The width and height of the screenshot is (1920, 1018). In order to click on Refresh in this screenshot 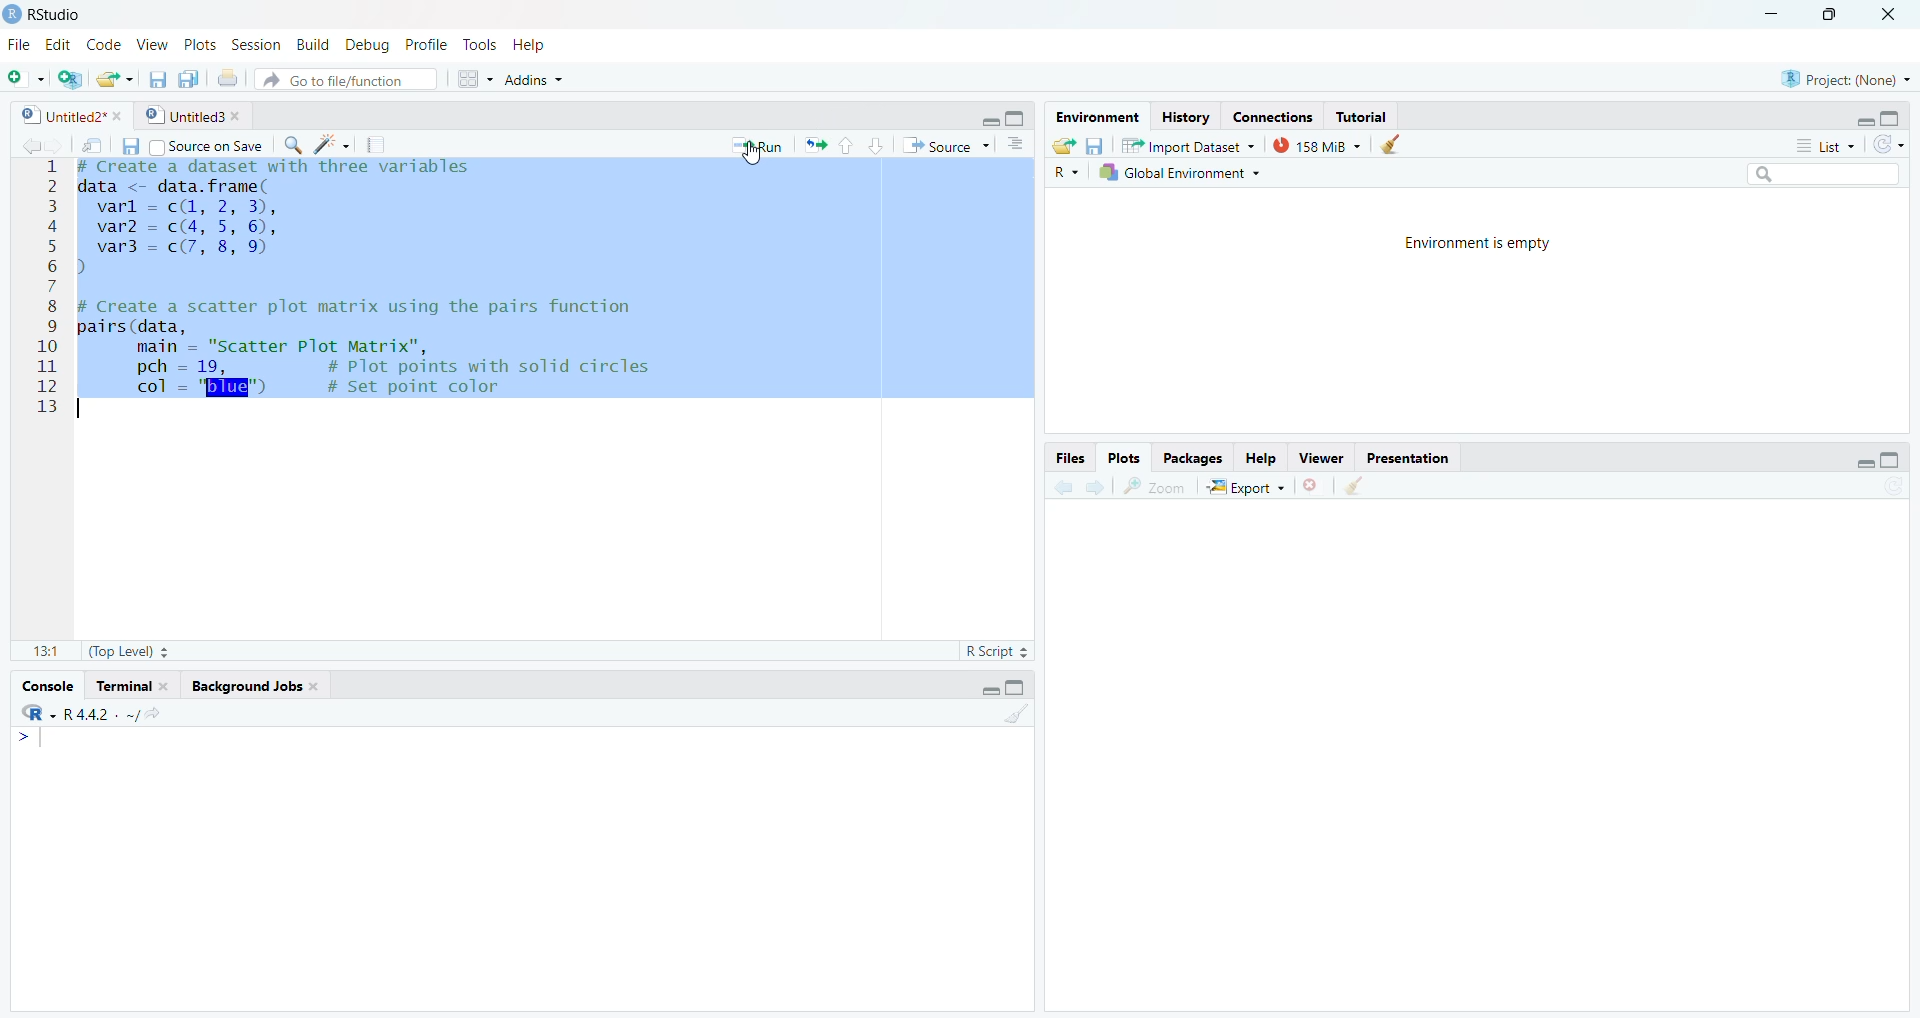, I will do `click(1894, 143)`.